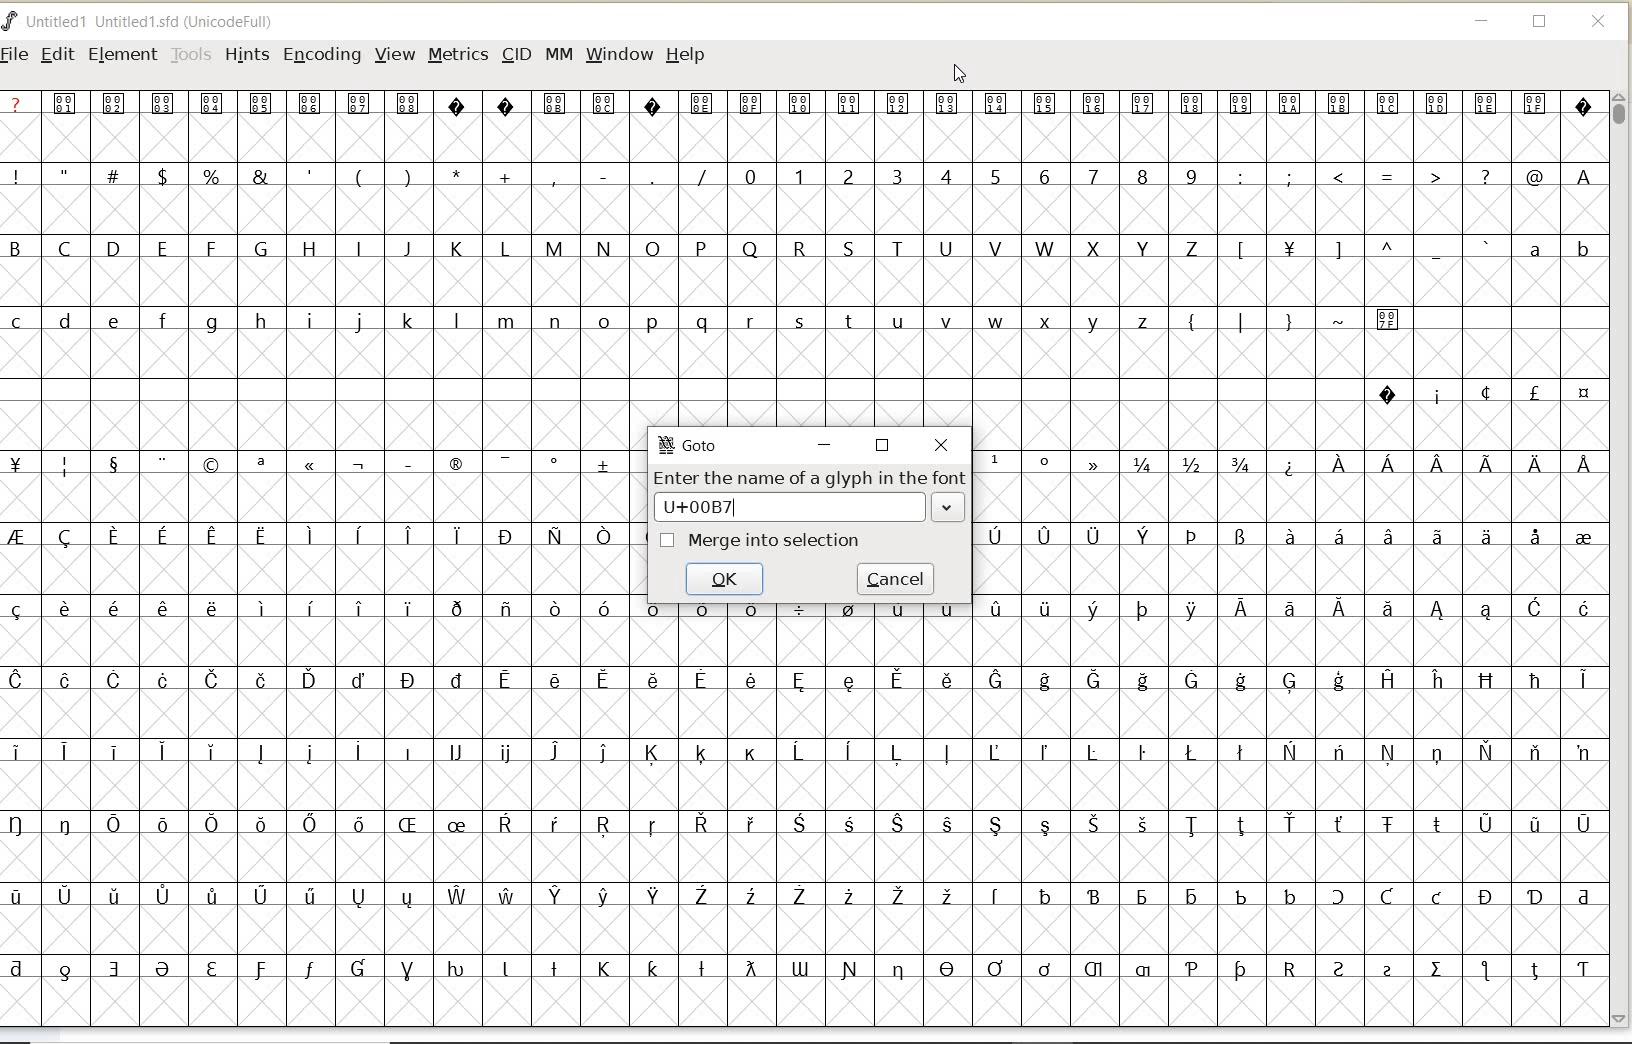  Describe the element at coordinates (322, 56) in the screenshot. I see `ENCODING` at that location.